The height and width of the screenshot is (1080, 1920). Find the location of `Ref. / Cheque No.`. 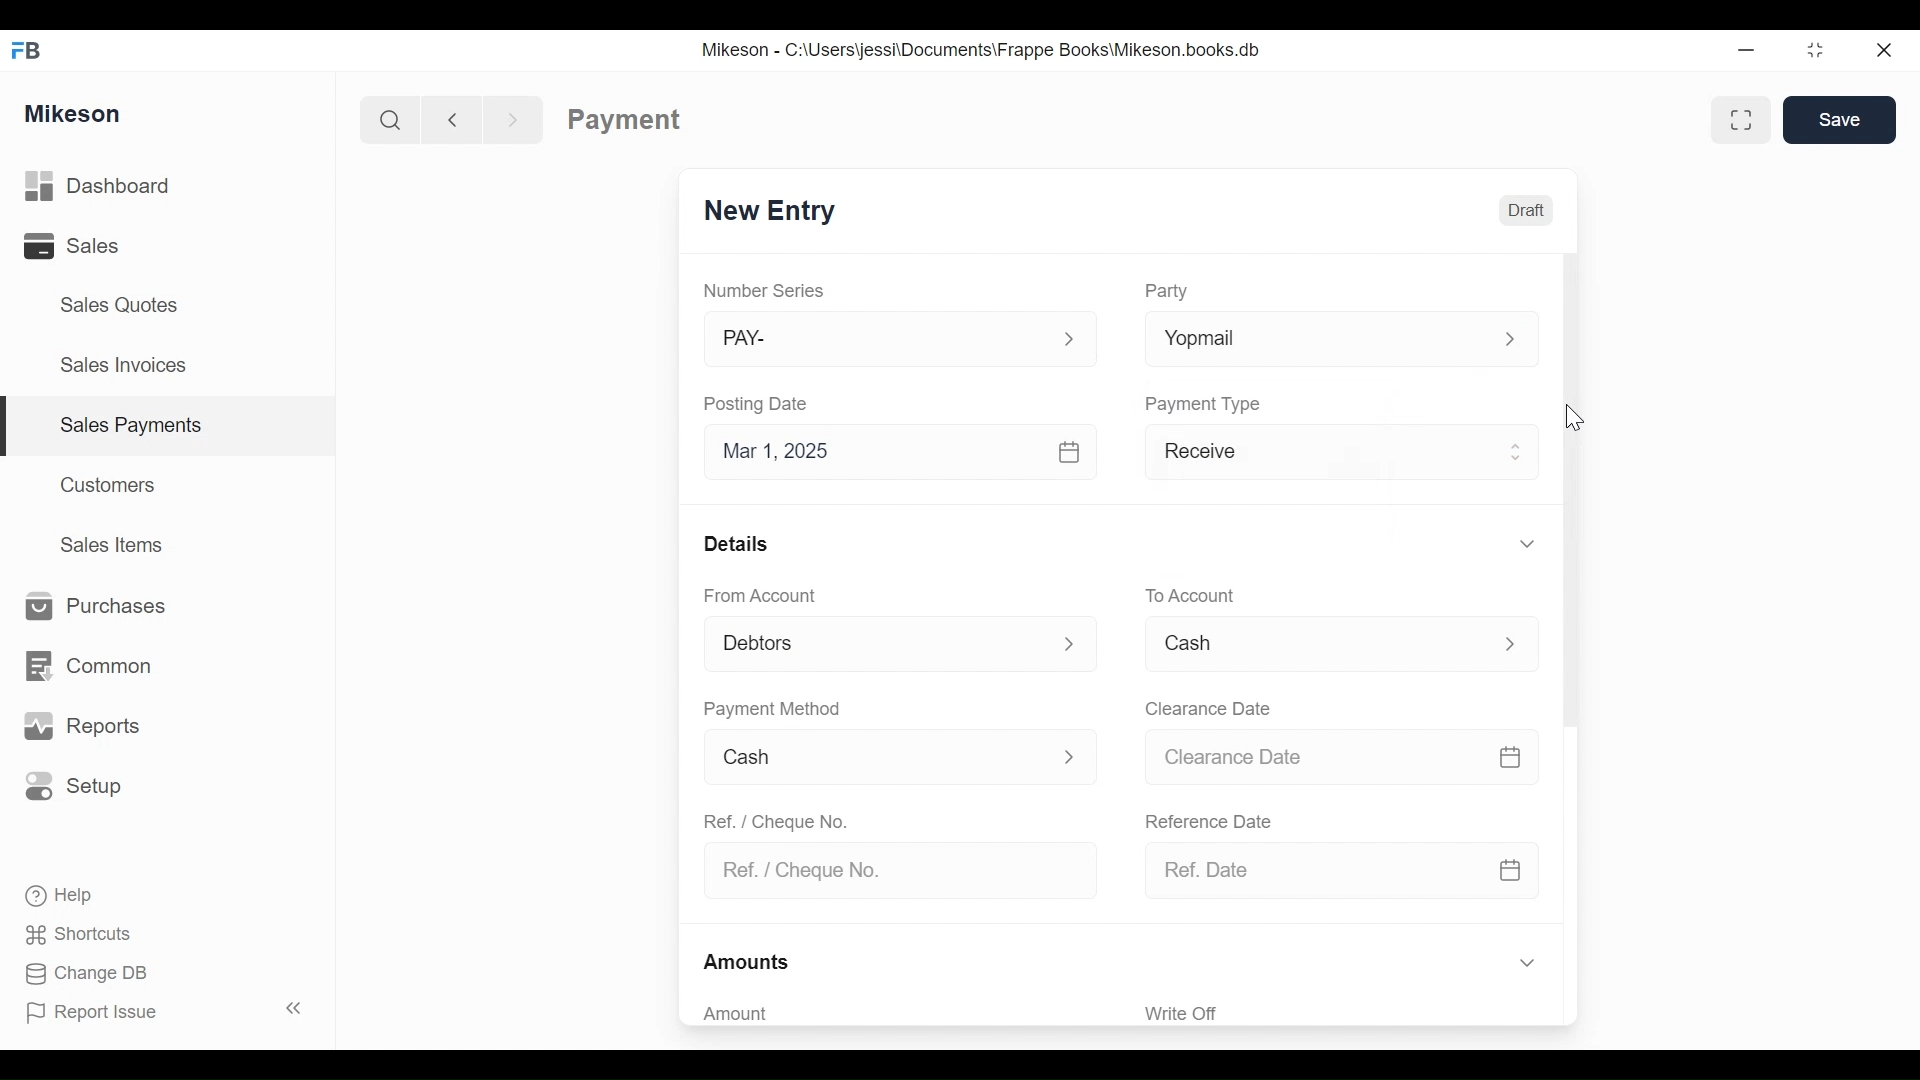

Ref. / Cheque No. is located at coordinates (785, 820).